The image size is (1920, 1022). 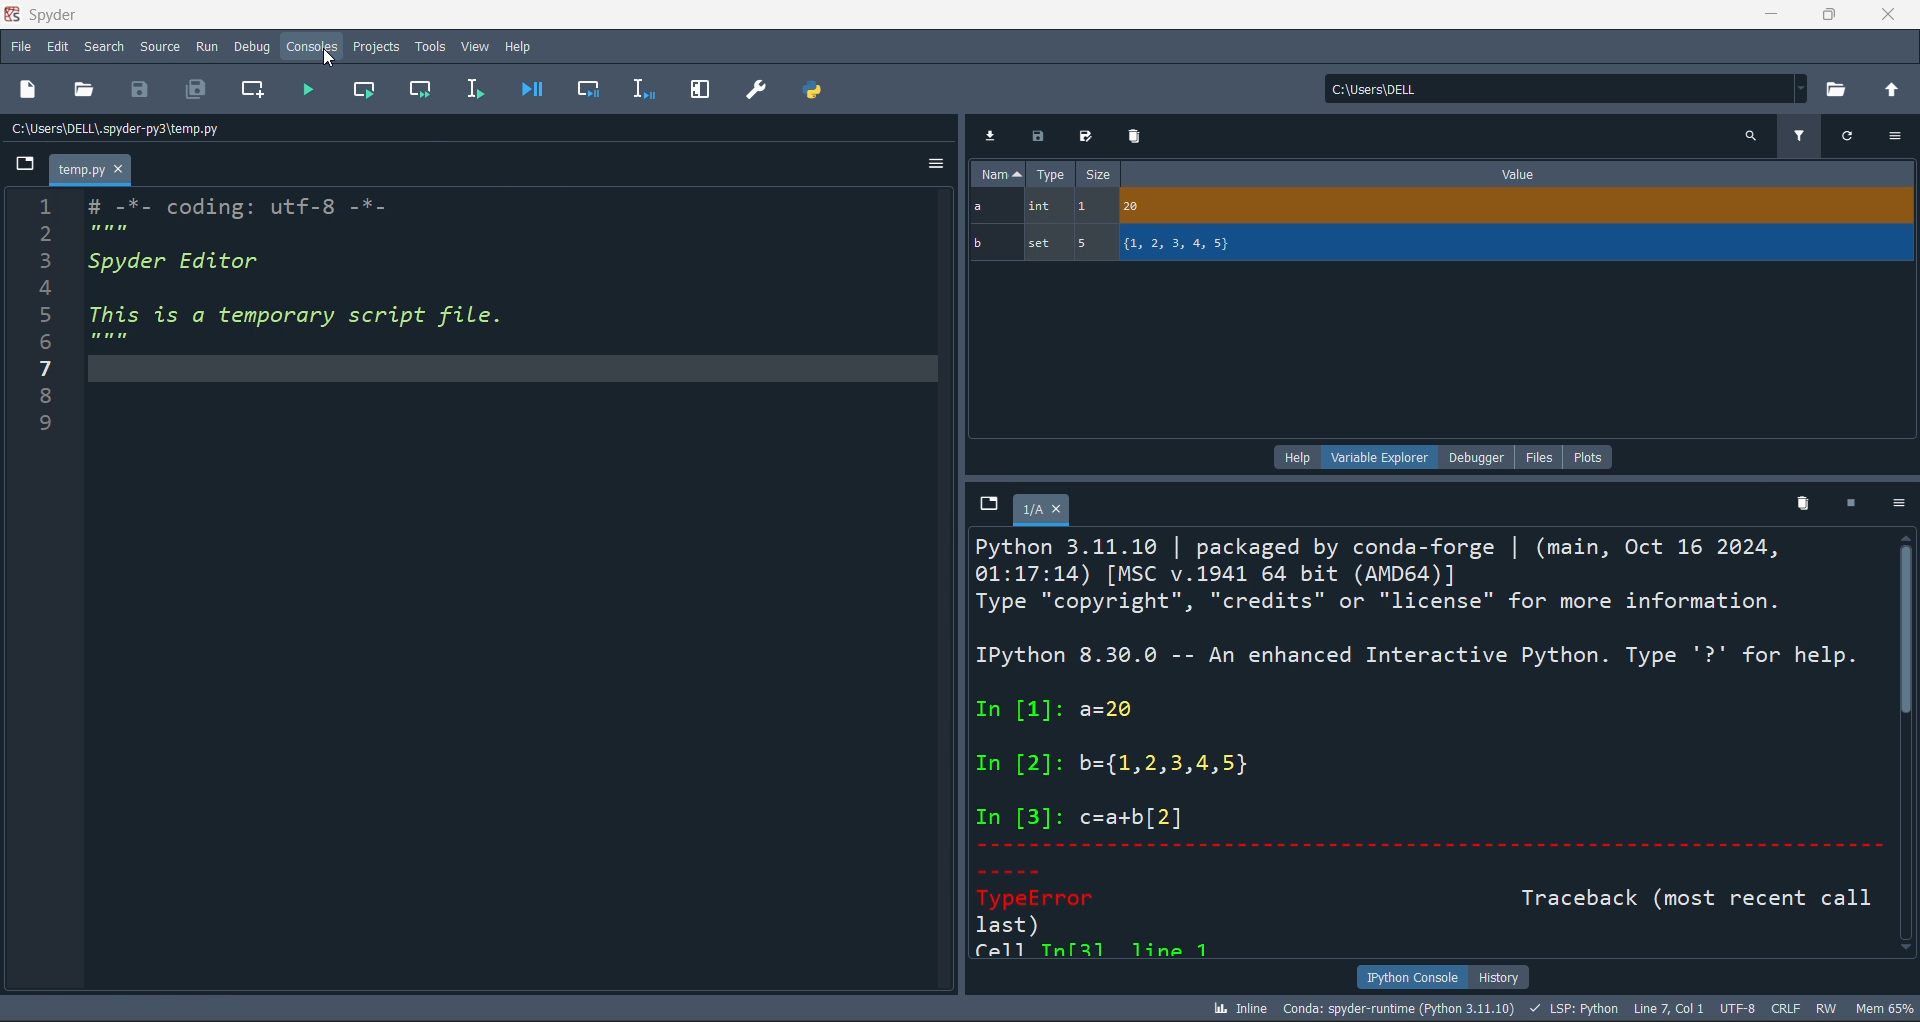 What do you see at coordinates (116, 129) in the screenshot?
I see `c:\users\dell\.spyder-py3\temp.py` at bounding box center [116, 129].